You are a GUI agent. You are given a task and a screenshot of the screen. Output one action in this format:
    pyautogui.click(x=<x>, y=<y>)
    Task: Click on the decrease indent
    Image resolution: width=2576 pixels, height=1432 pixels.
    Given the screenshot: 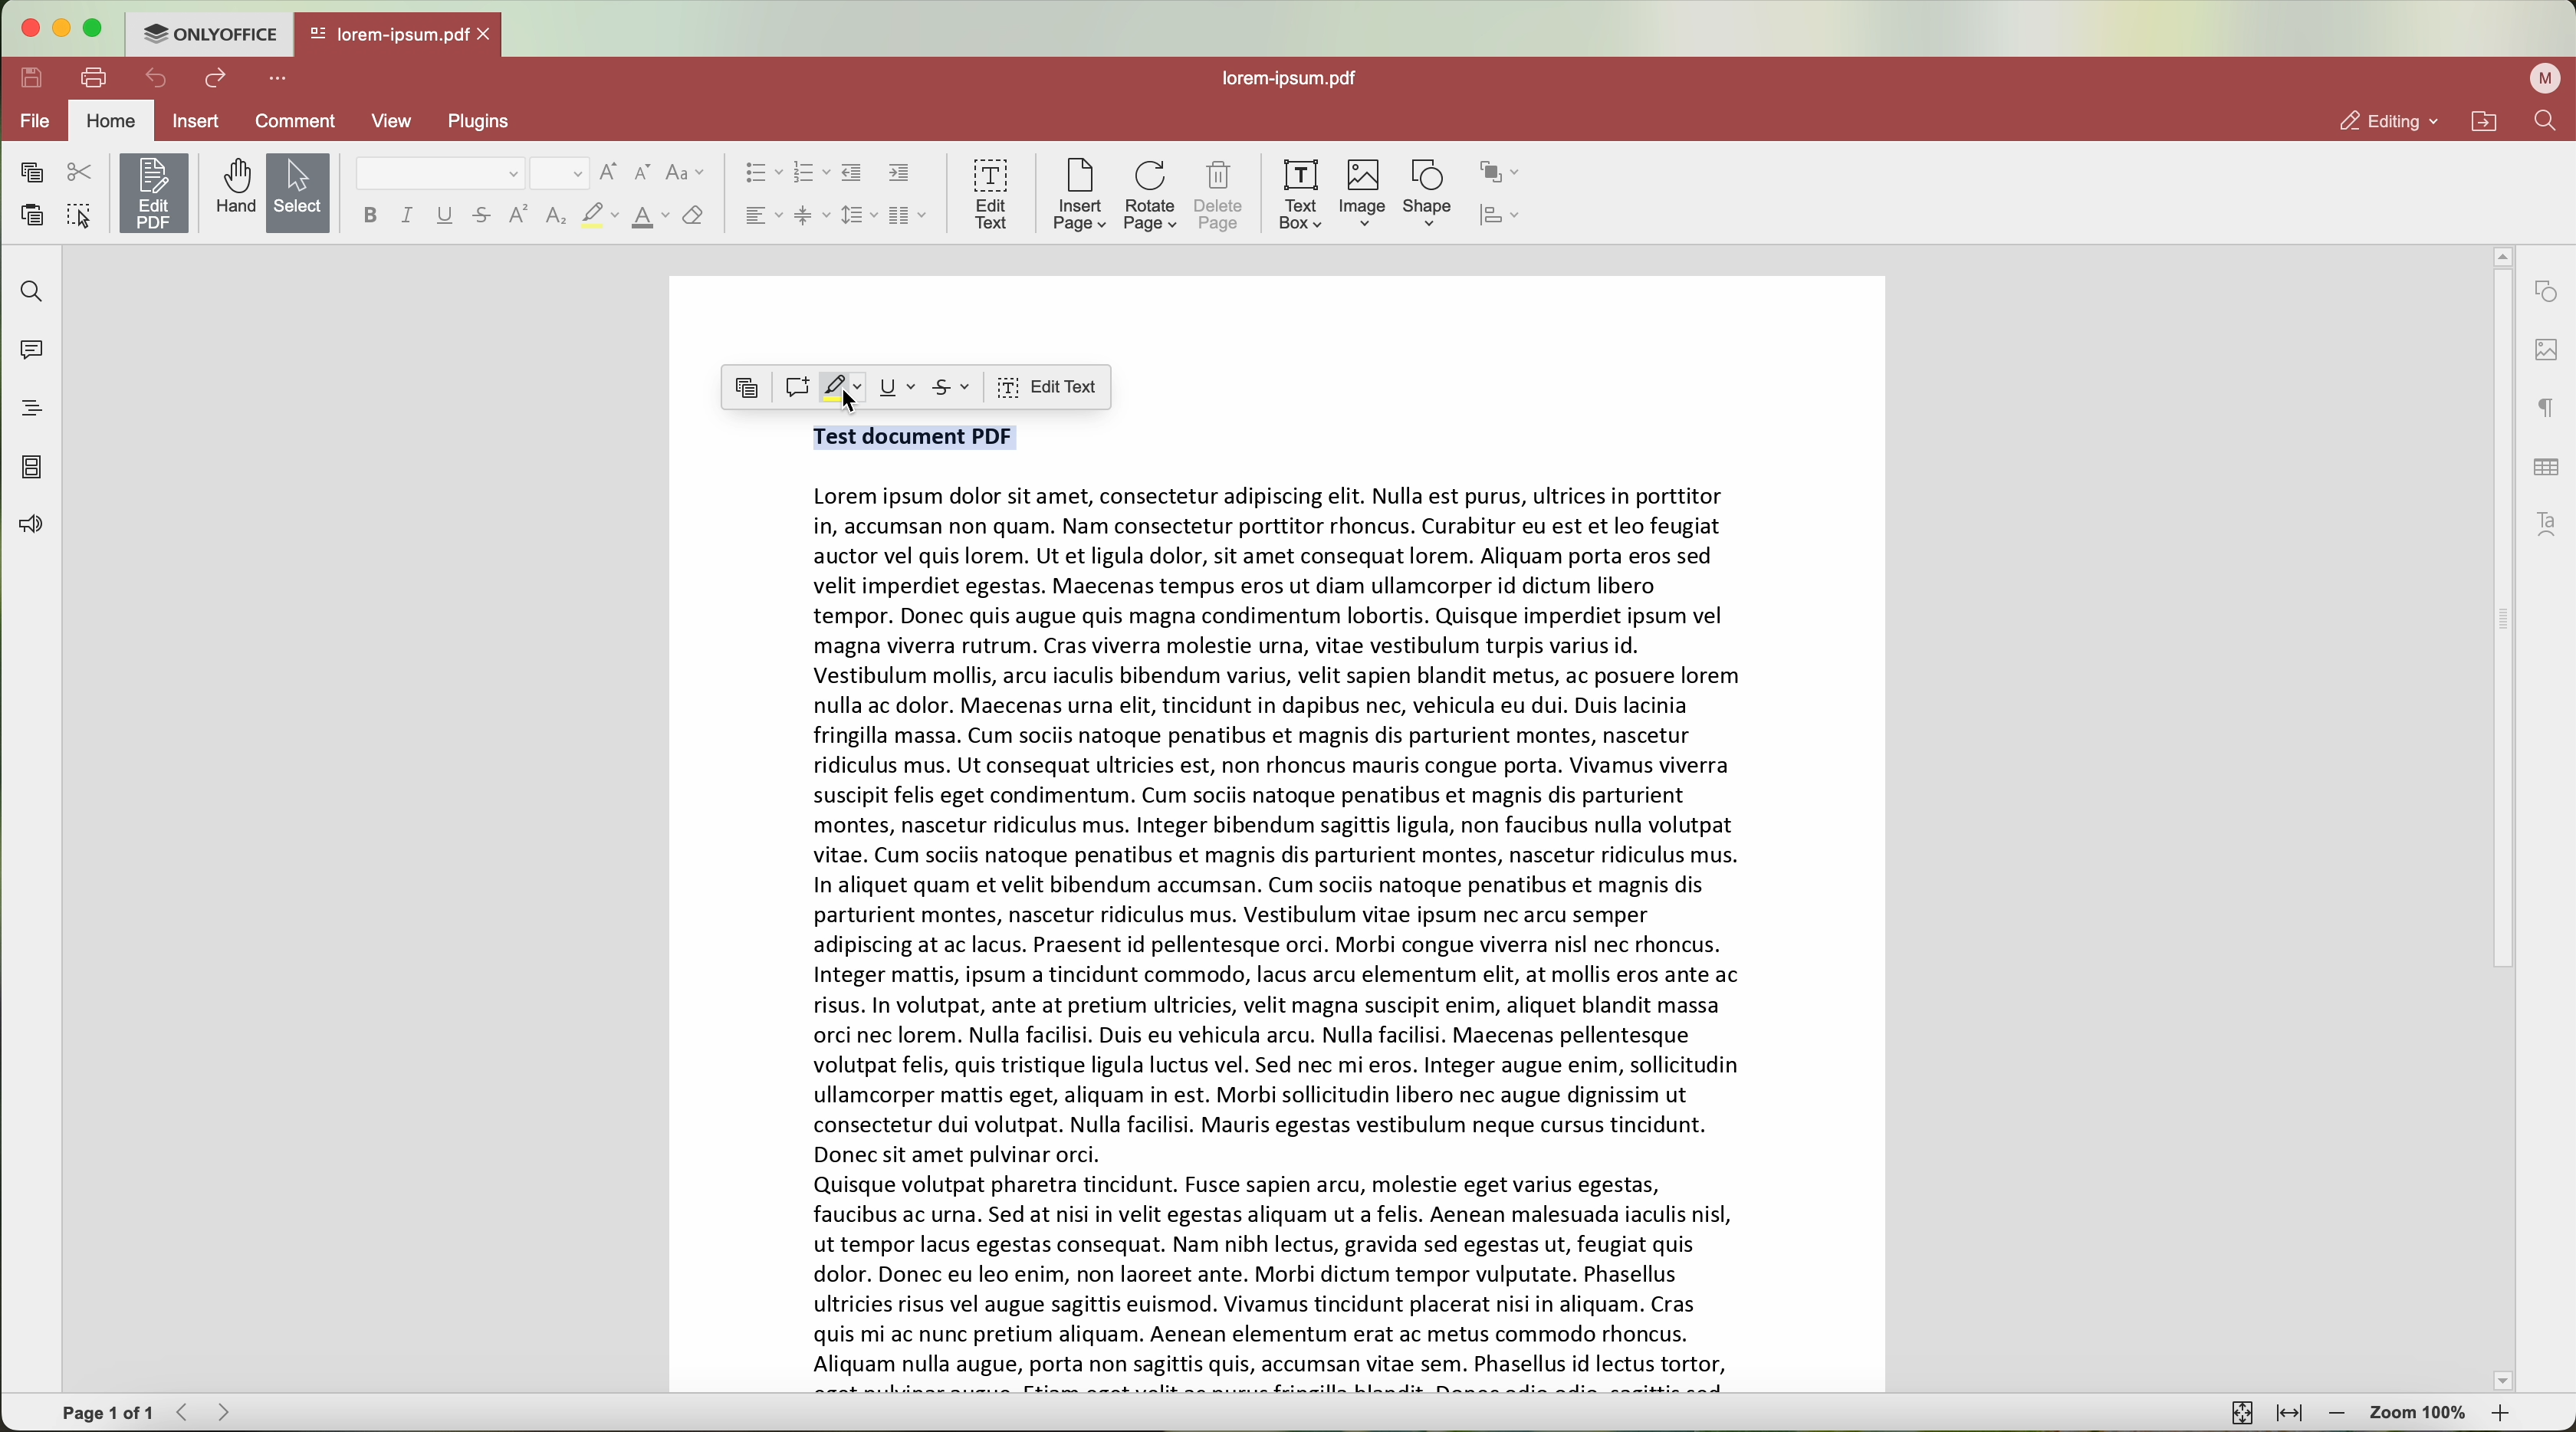 What is the action you would take?
    pyautogui.click(x=853, y=174)
    